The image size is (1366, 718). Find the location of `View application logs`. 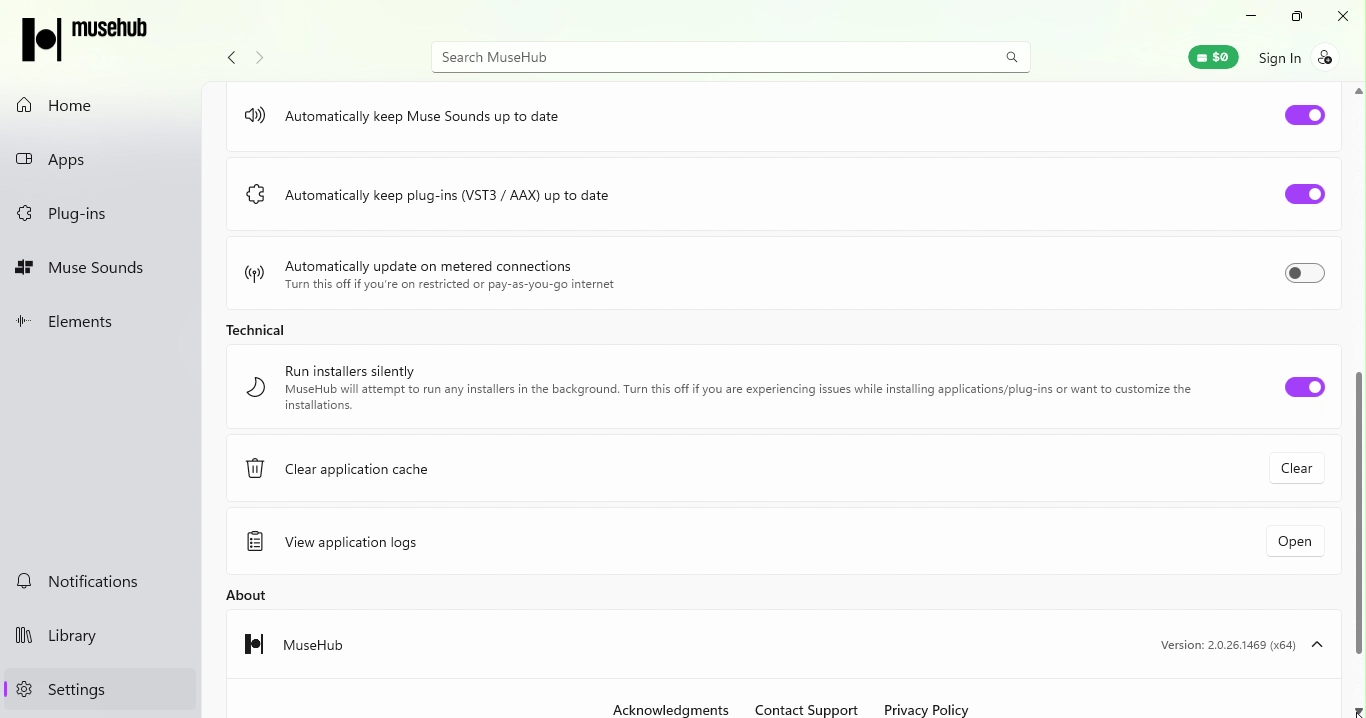

View application logs is located at coordinates (348, 545).